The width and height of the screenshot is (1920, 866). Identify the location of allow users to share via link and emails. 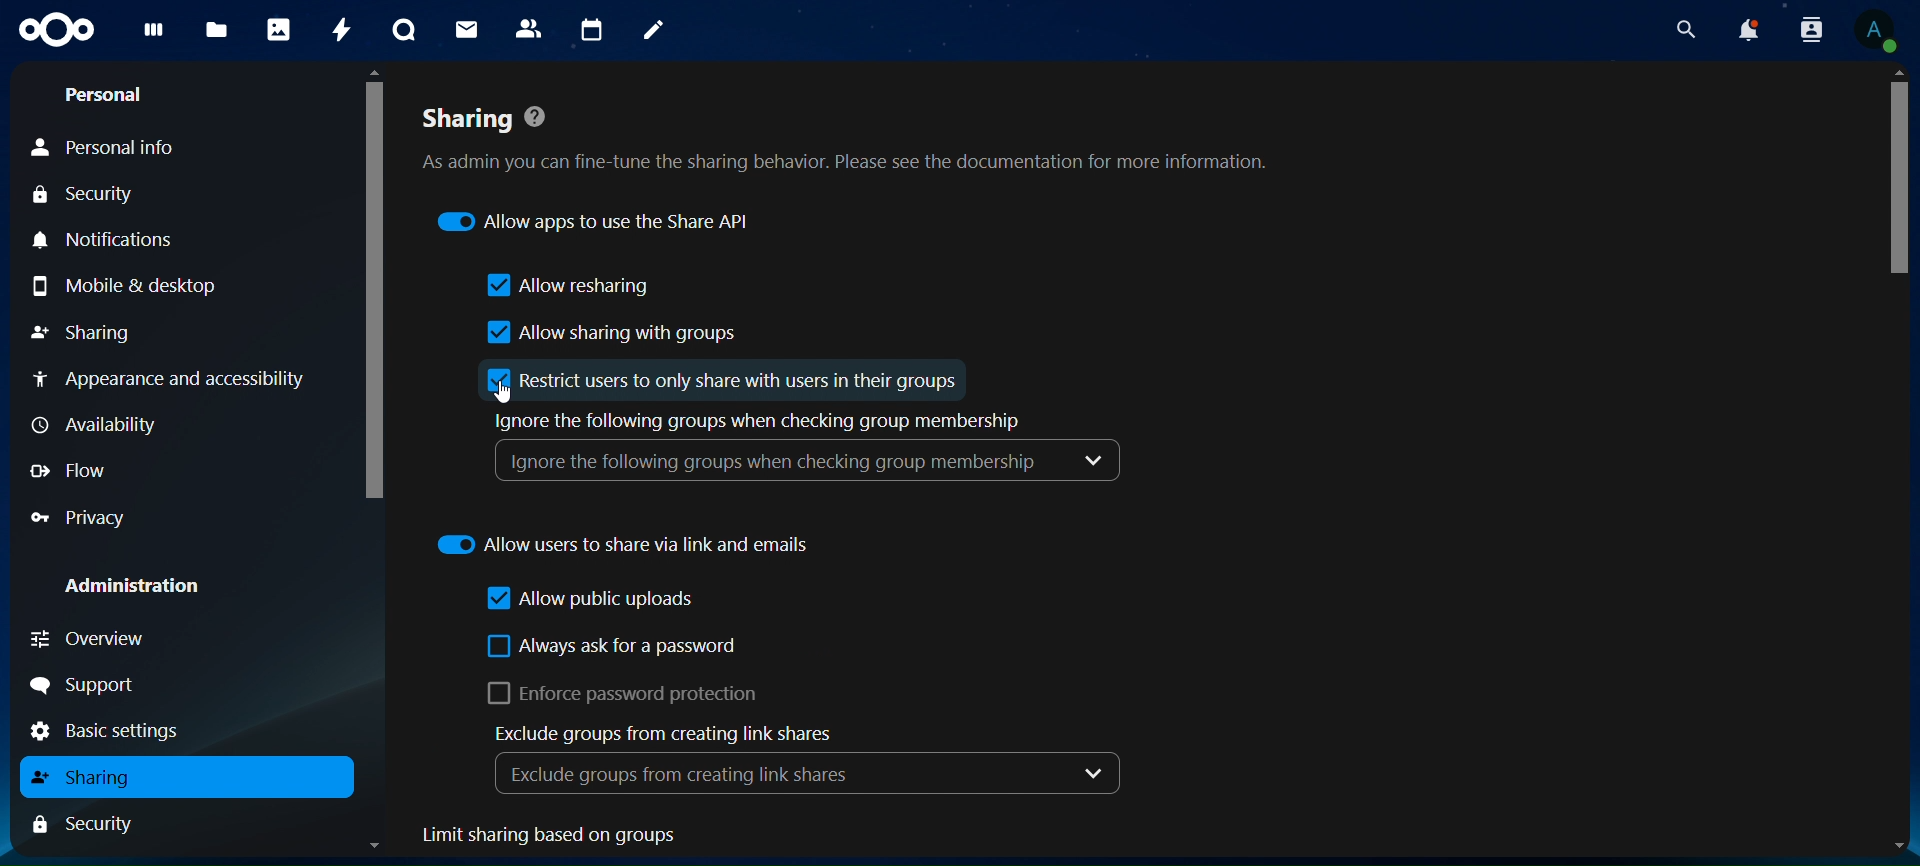
(623, 544).